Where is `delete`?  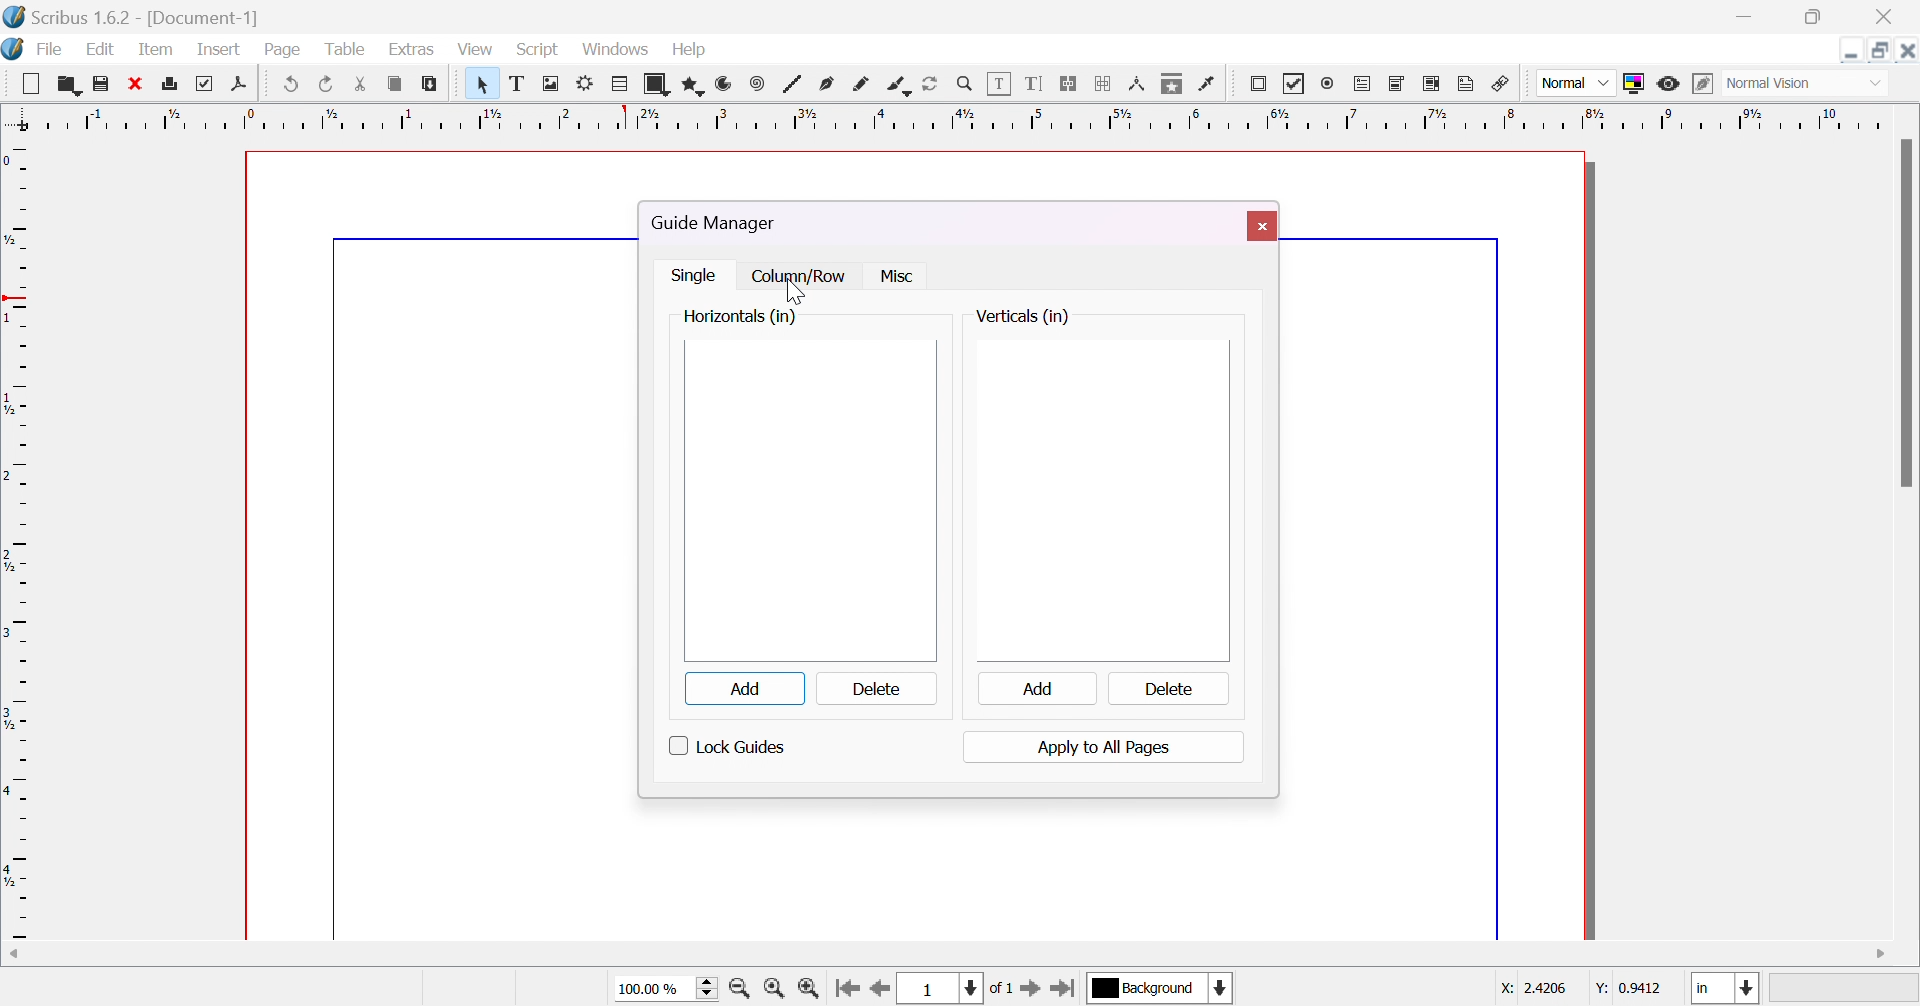 delete is located at coordinates (882, 689).